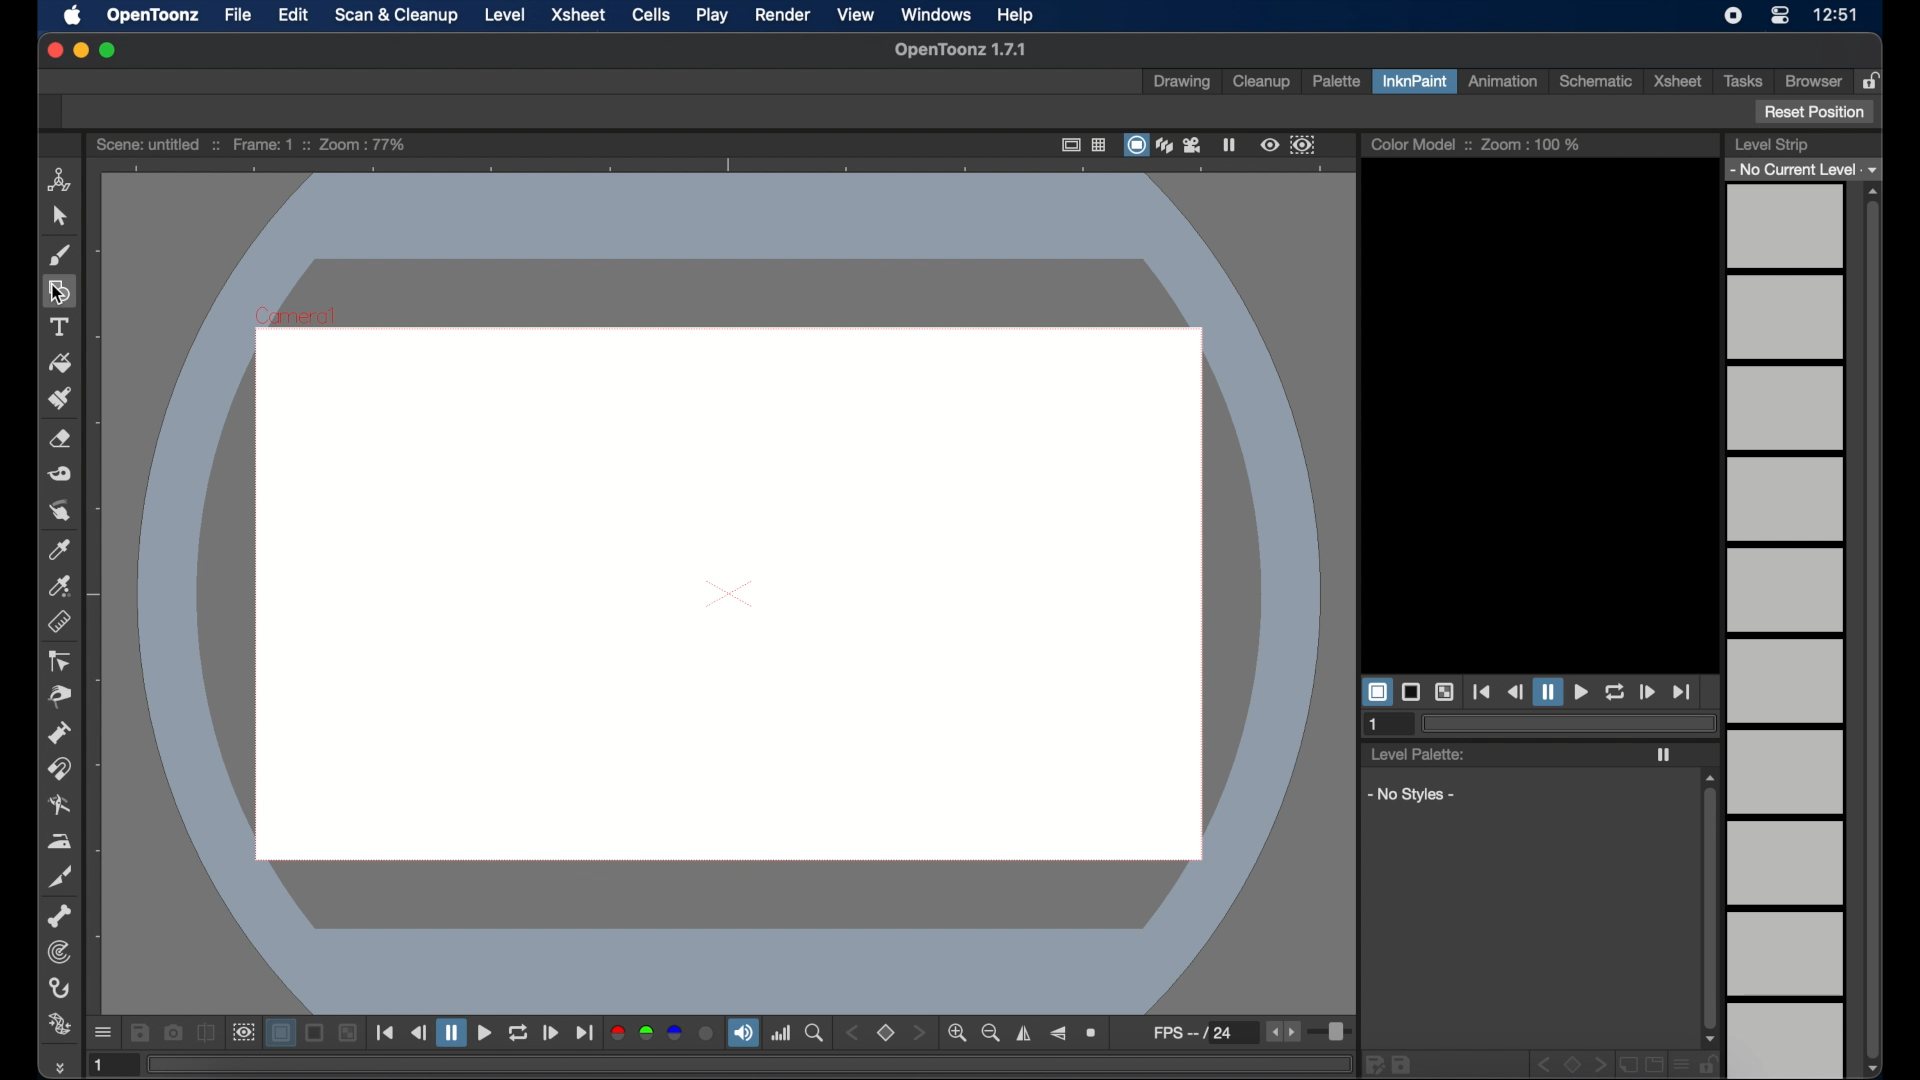 The width and height of the screenshot is (1920, 1080). Describe the element at coordinates (59, 549) in the screenshot. I see `picker tool` at that location.